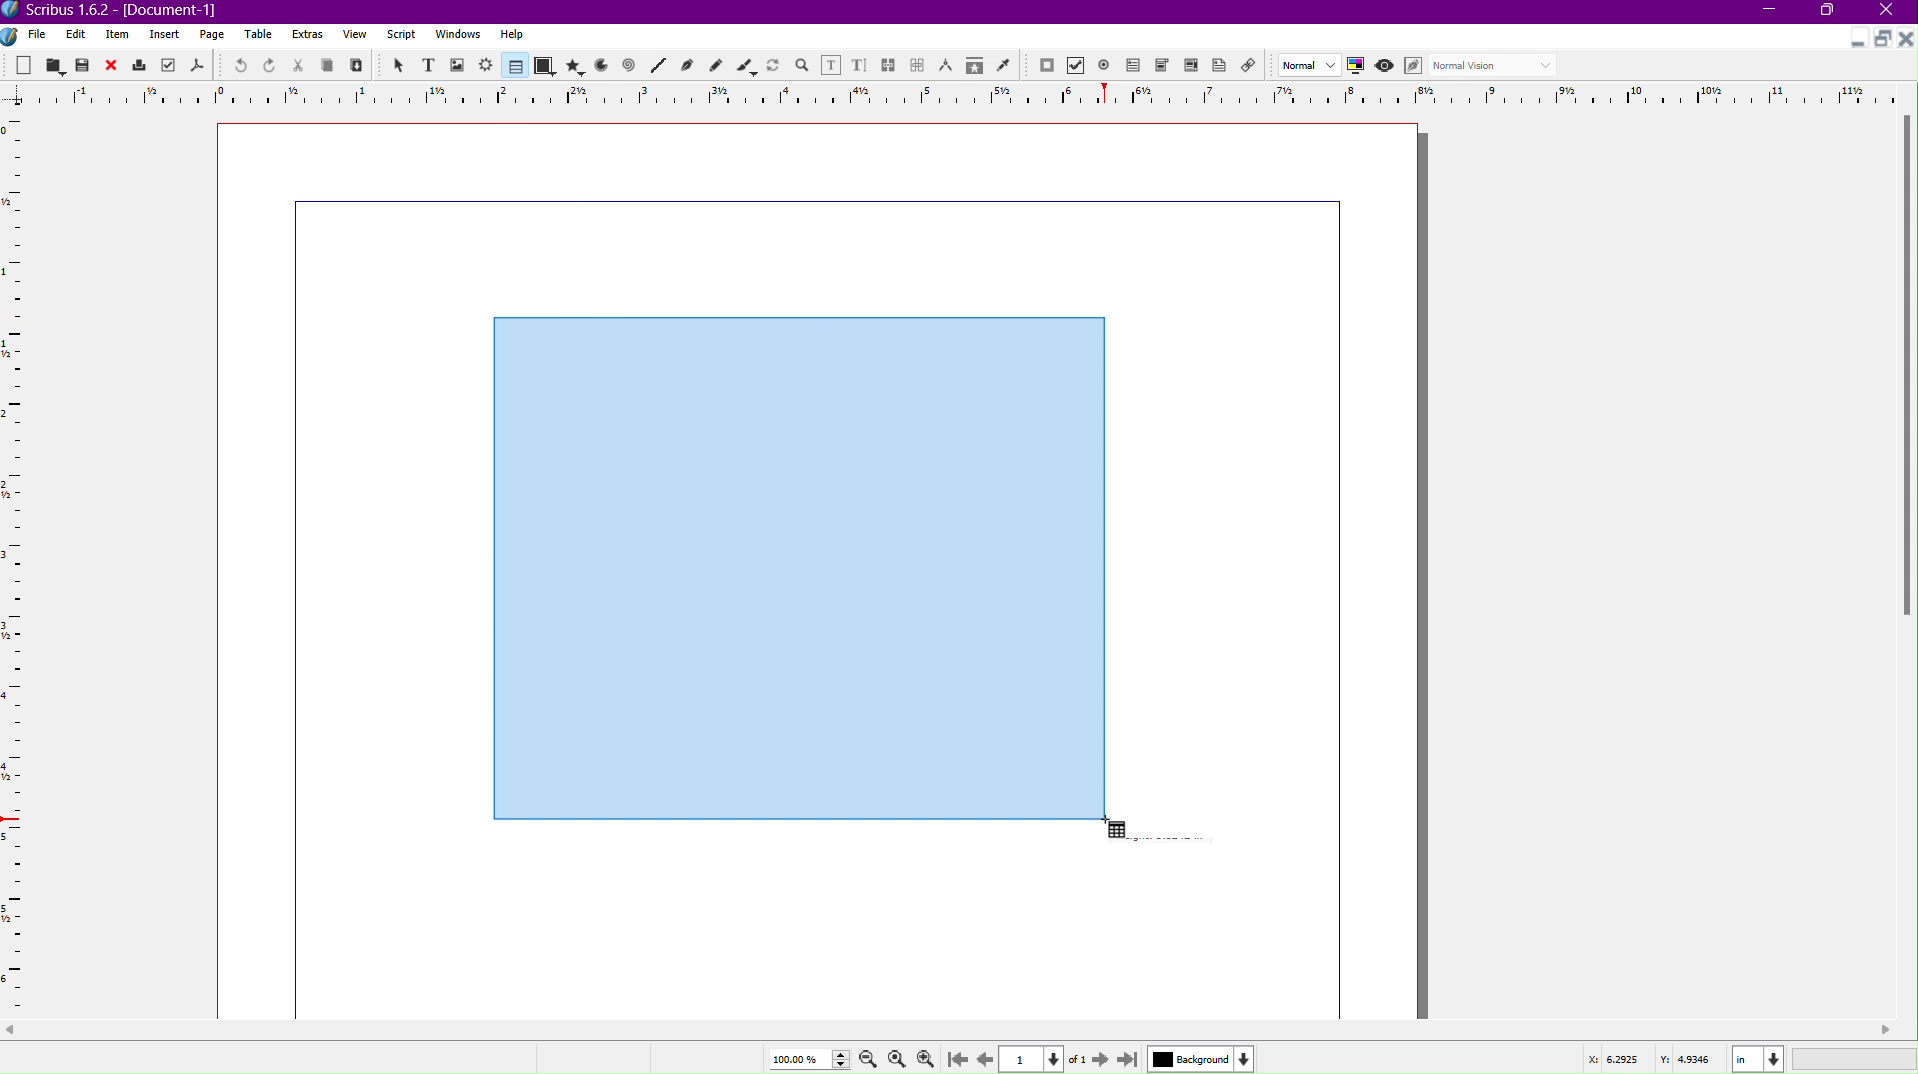 Image resolution: width=1918 pixels, height=1074 pixels. Describe the element at coordinates (1416, 66) in the screenshot. I see `Edit in Preview Mode` at that location.